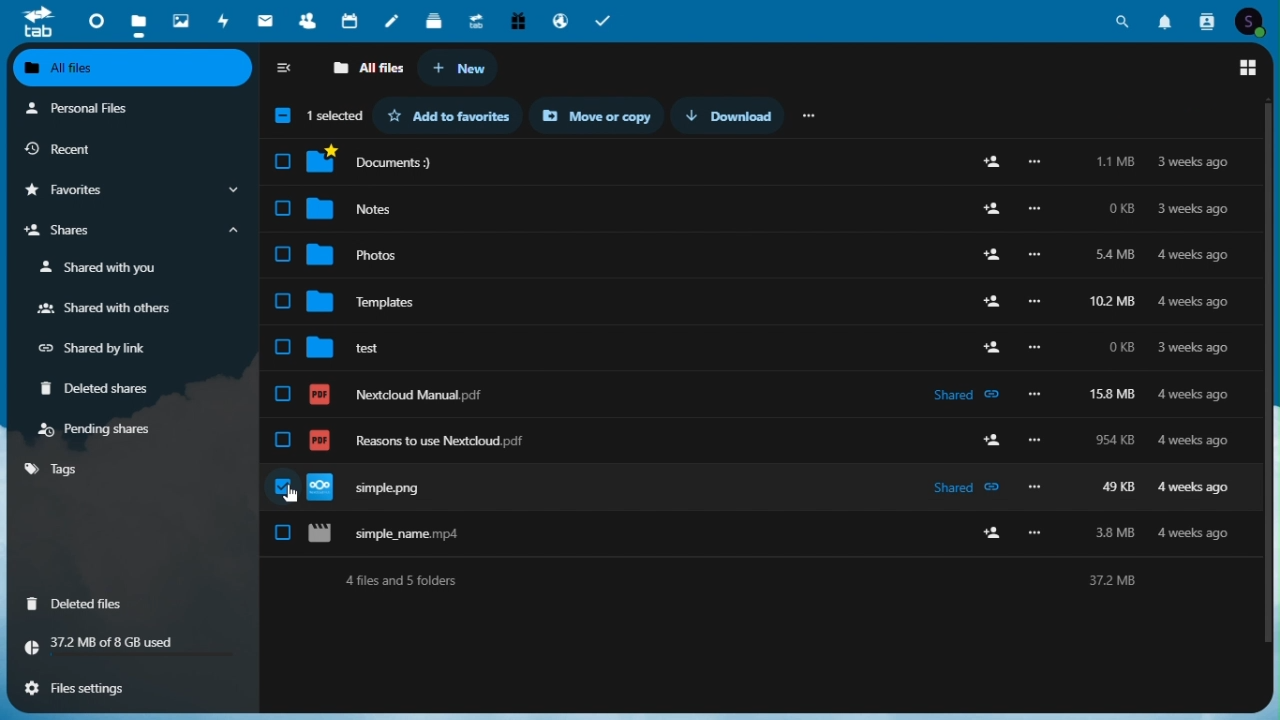 The width and height of the screenshot is (1280, 720). Describe the element at coordinates (395, 17) in the screenshot. I see `notes` at that location.